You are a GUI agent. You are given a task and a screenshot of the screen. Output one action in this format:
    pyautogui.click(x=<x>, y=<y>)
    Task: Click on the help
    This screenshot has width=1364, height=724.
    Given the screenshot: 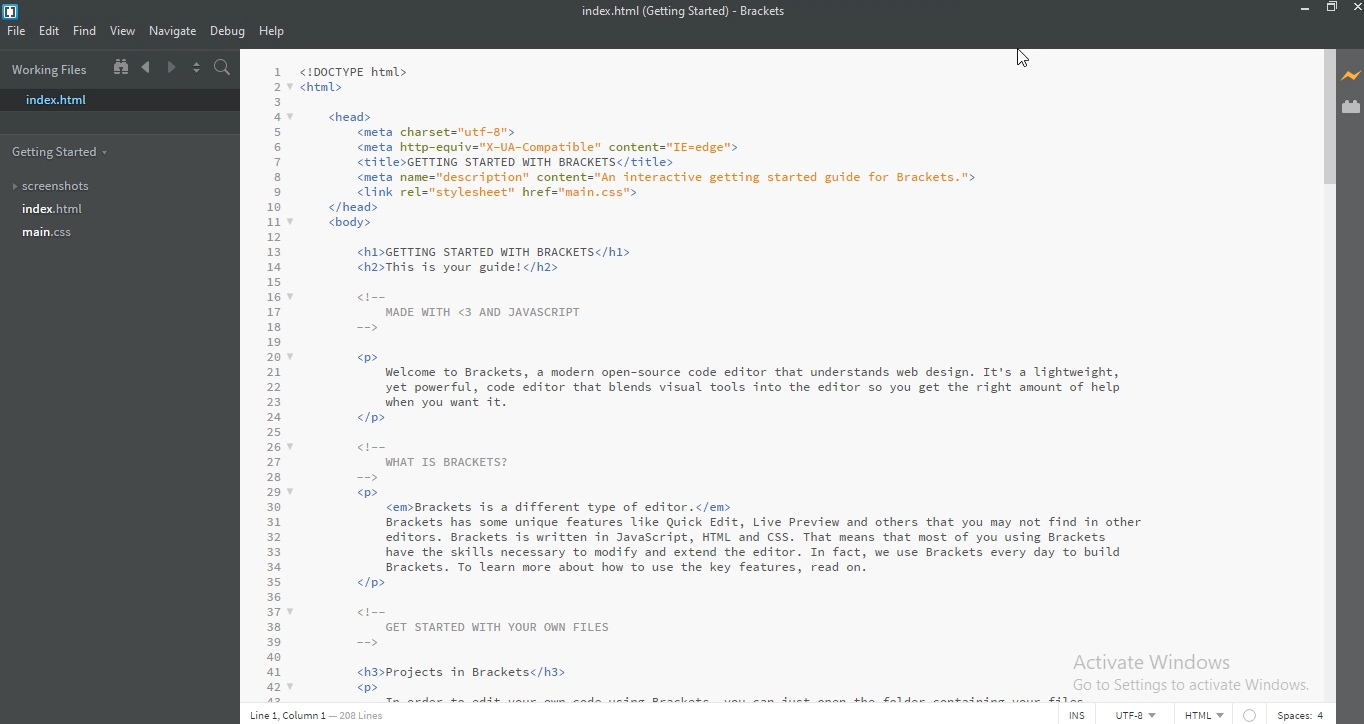 What is the action you would take?
    pyautogui.click(x=274, y=32)
    